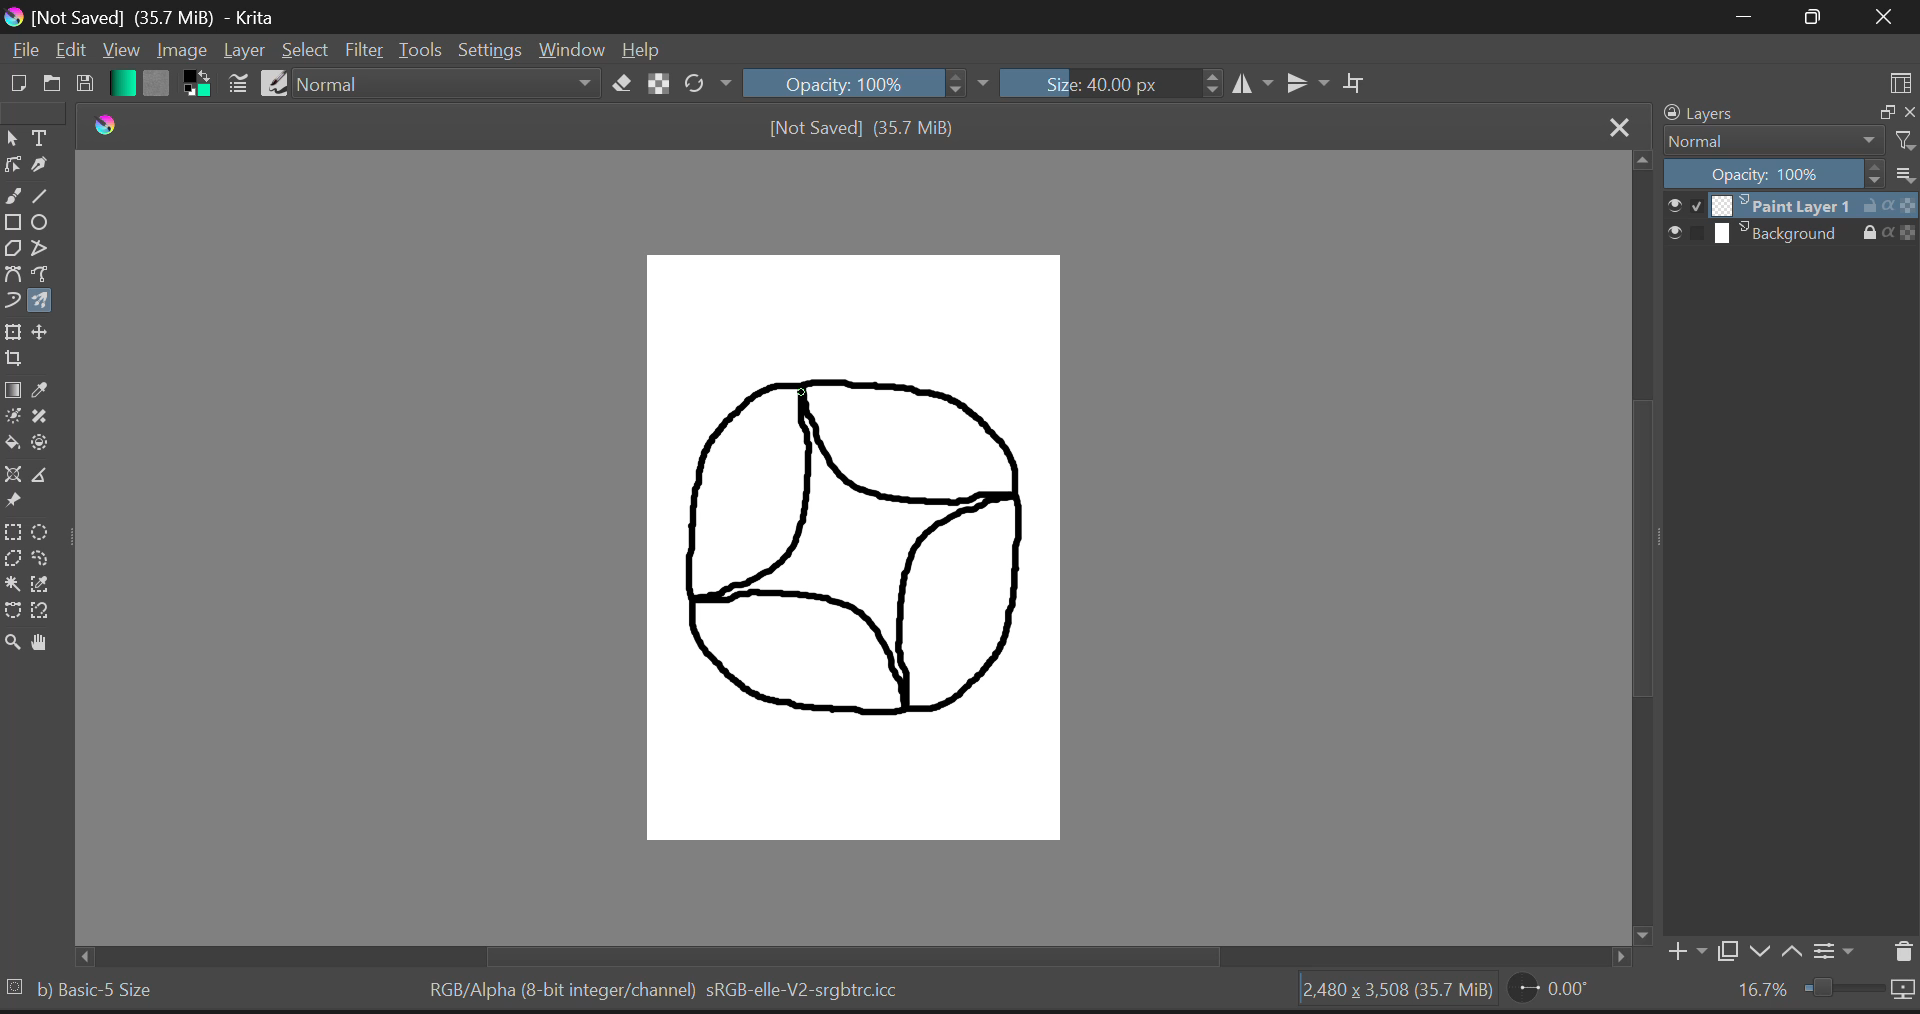  What do you see at coordinates (1762, 113) in the screenshot?
I see `Layers` at bounding box center [1762, 113].